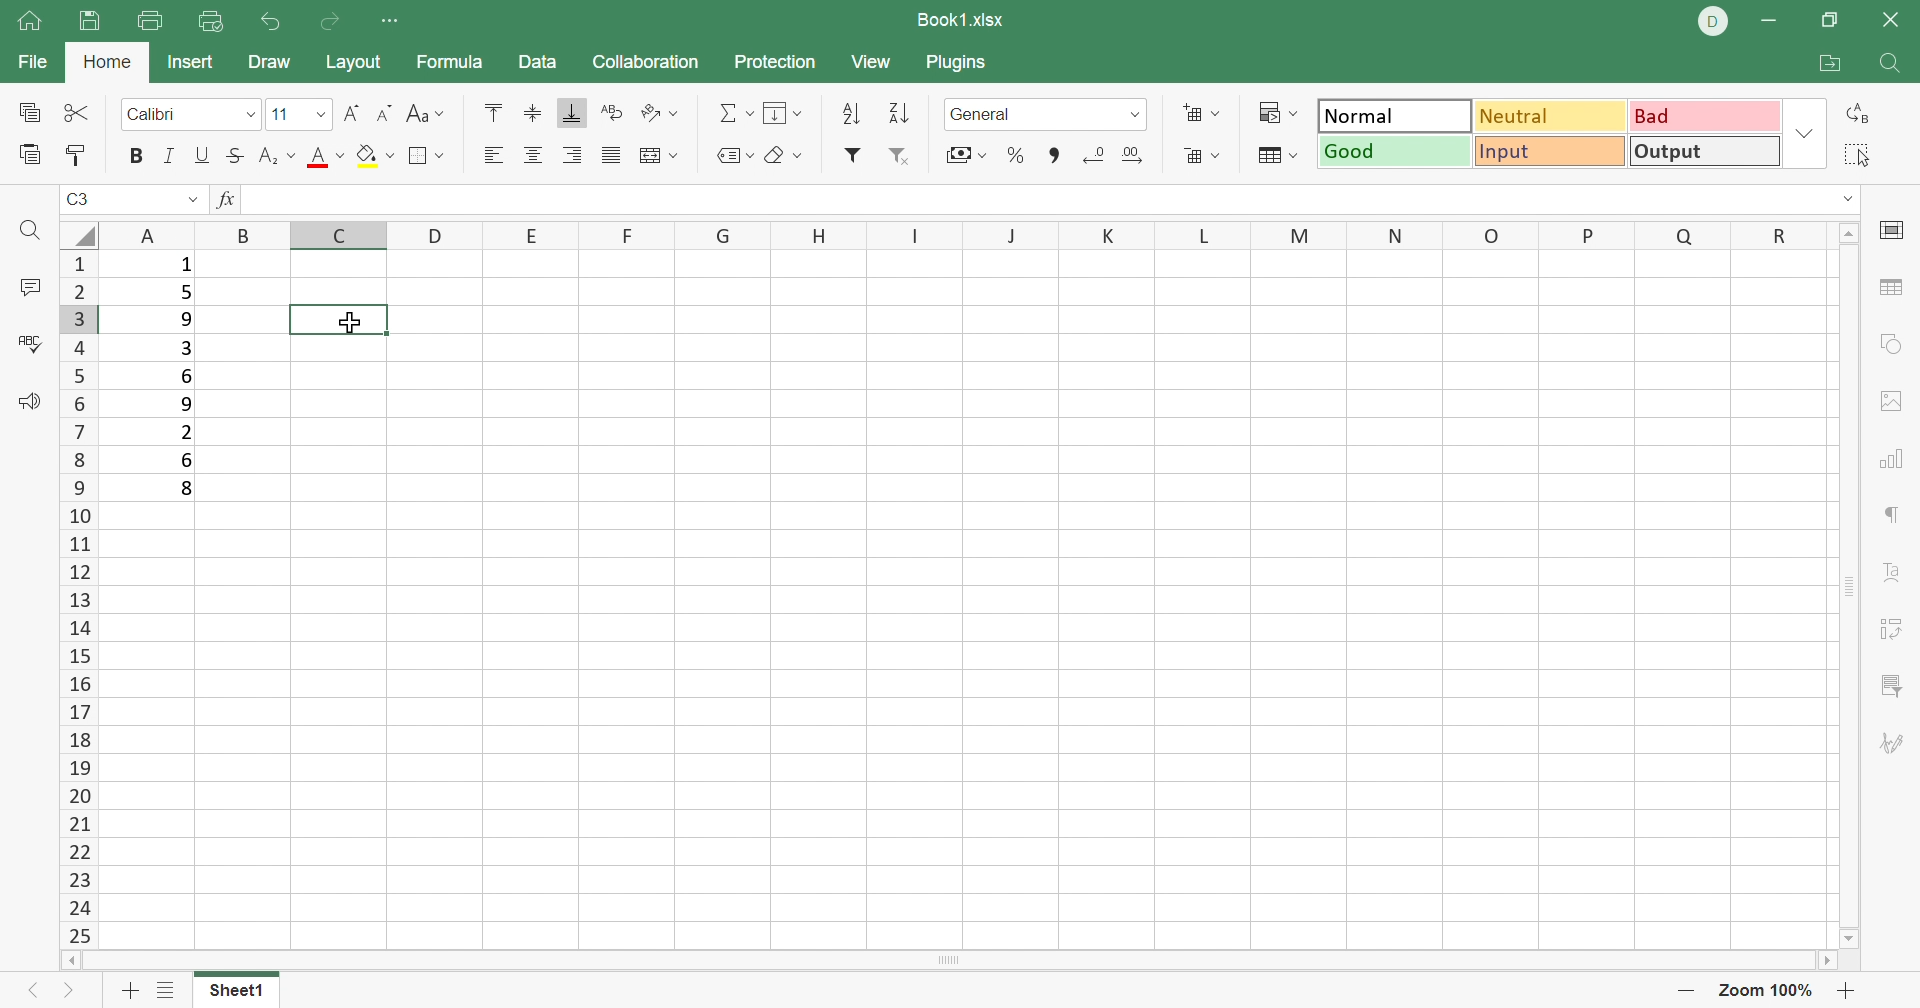 This screenshot has height=1008, width=1920. Describe the element at coordinates (961, 17) in the screenshot. I see `Book1.xlsx` at that location.